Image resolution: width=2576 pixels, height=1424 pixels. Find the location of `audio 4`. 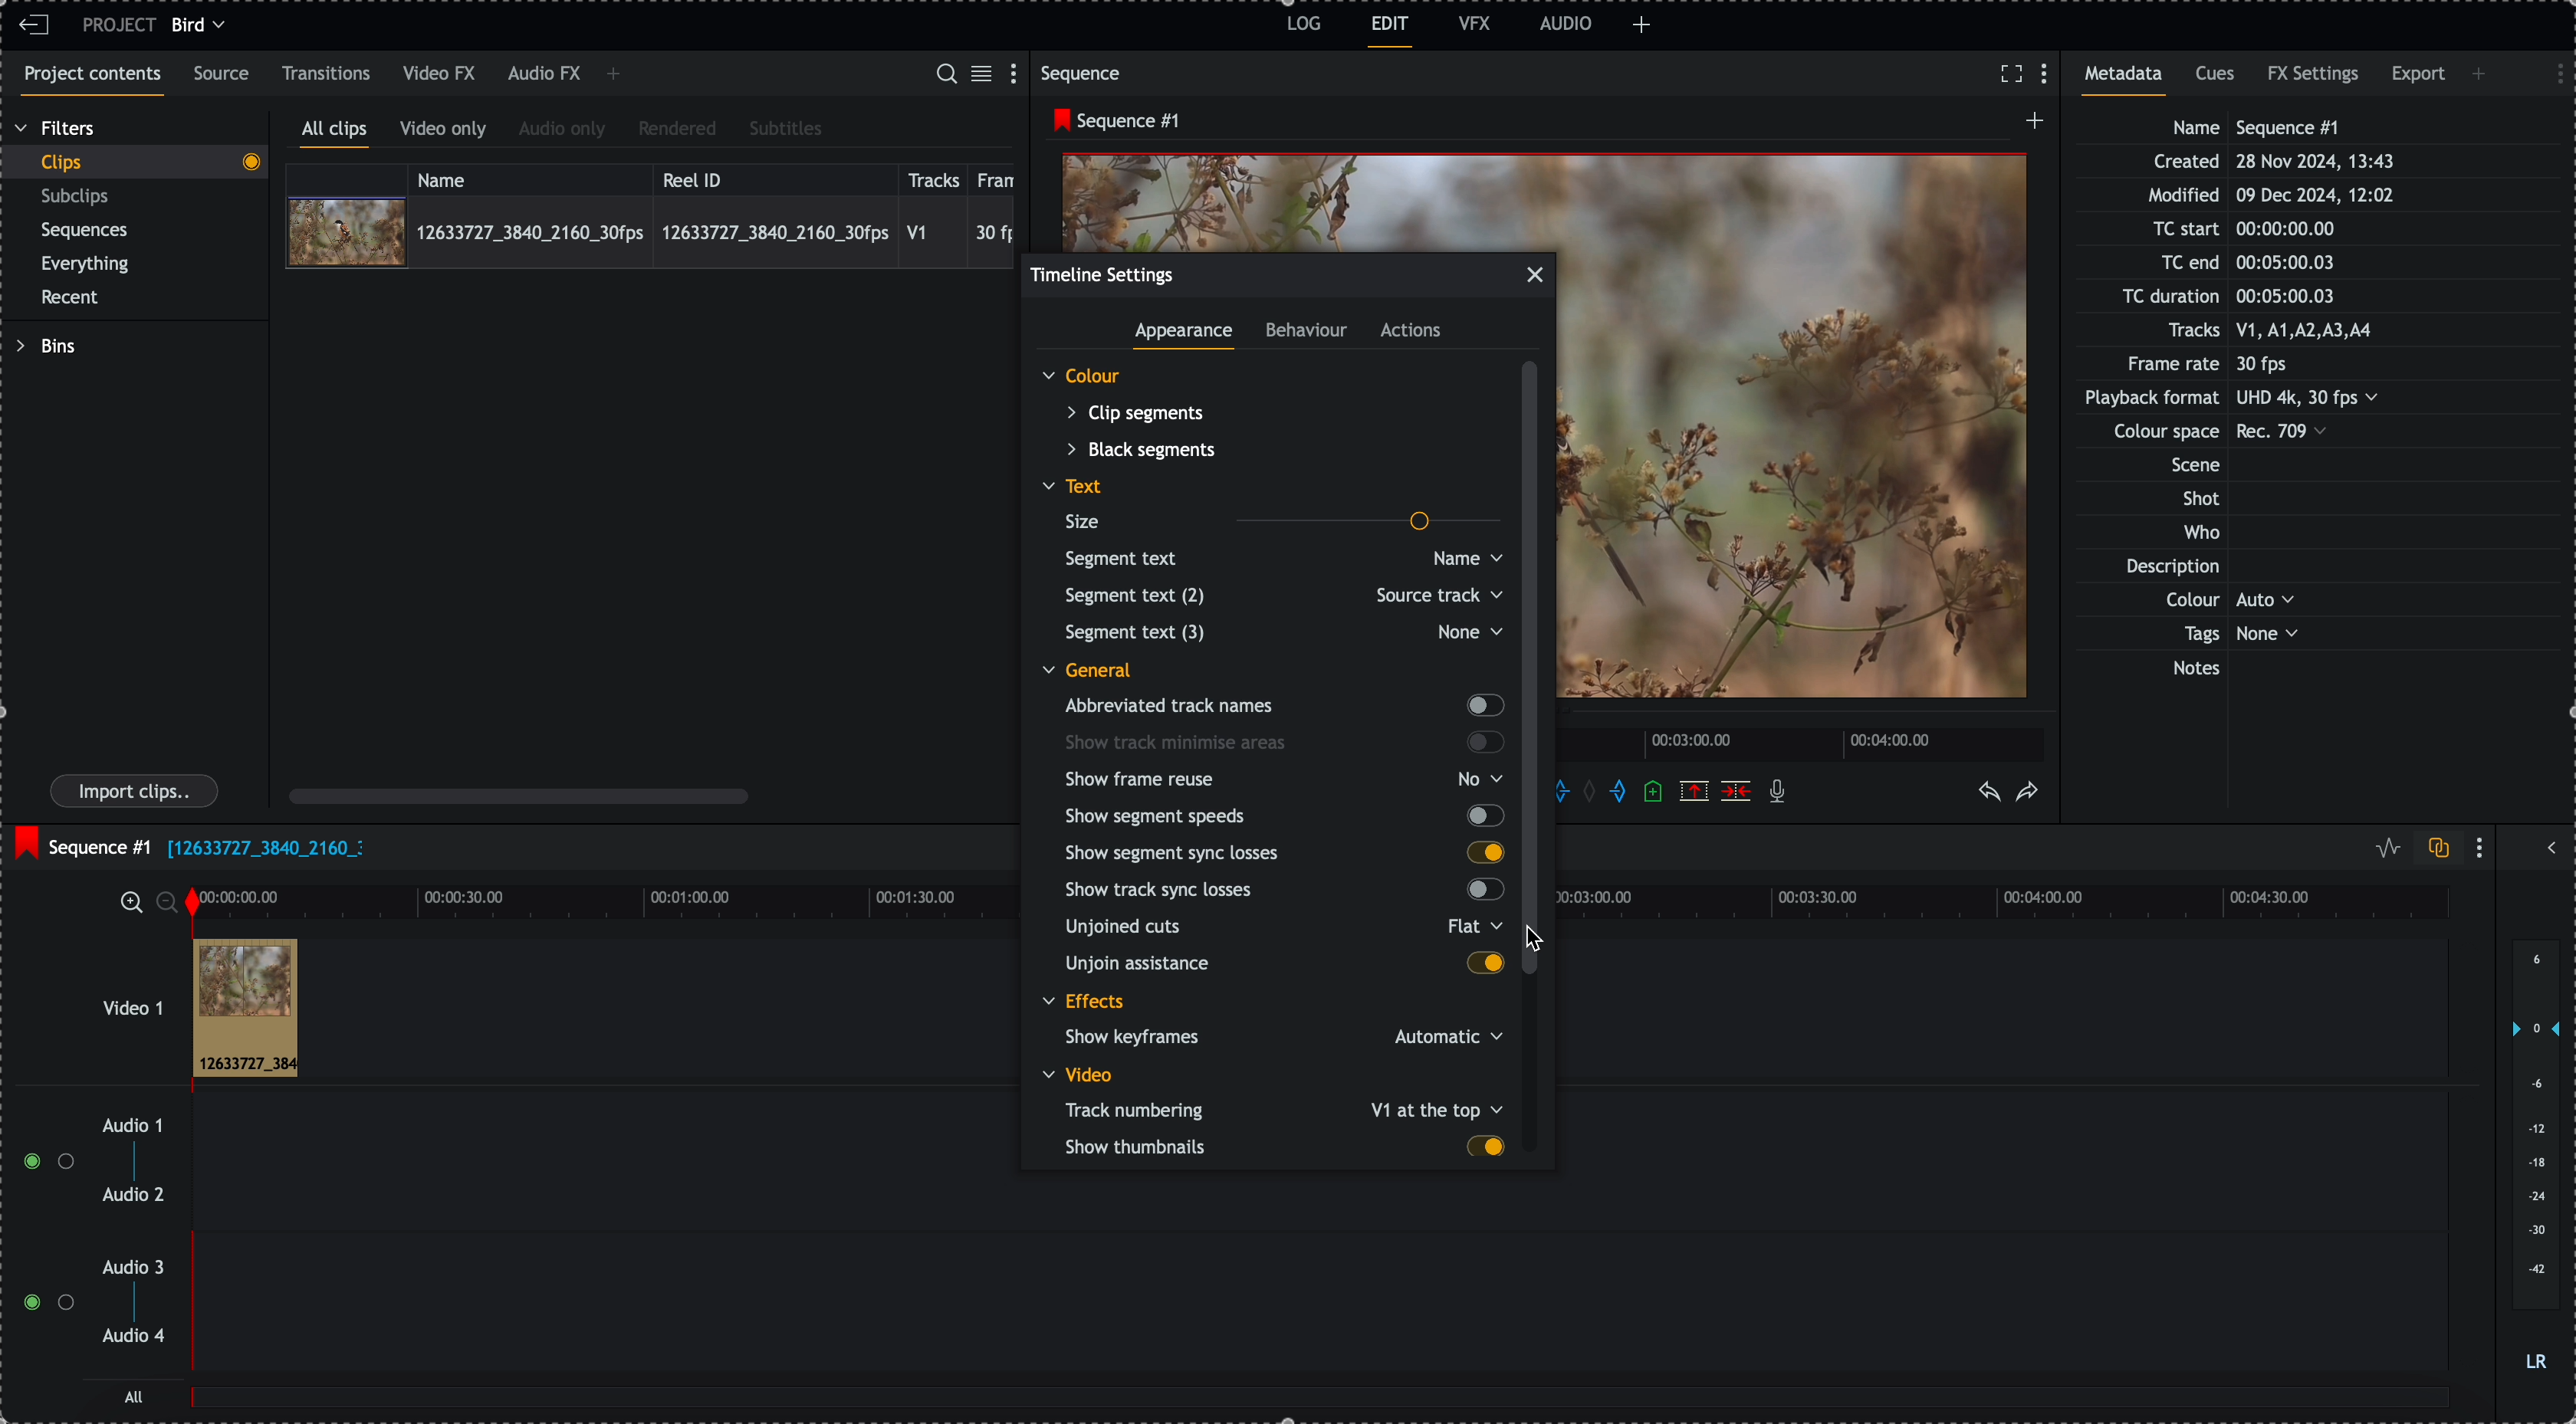

audio 4 is located at coordinates (132, 1337).